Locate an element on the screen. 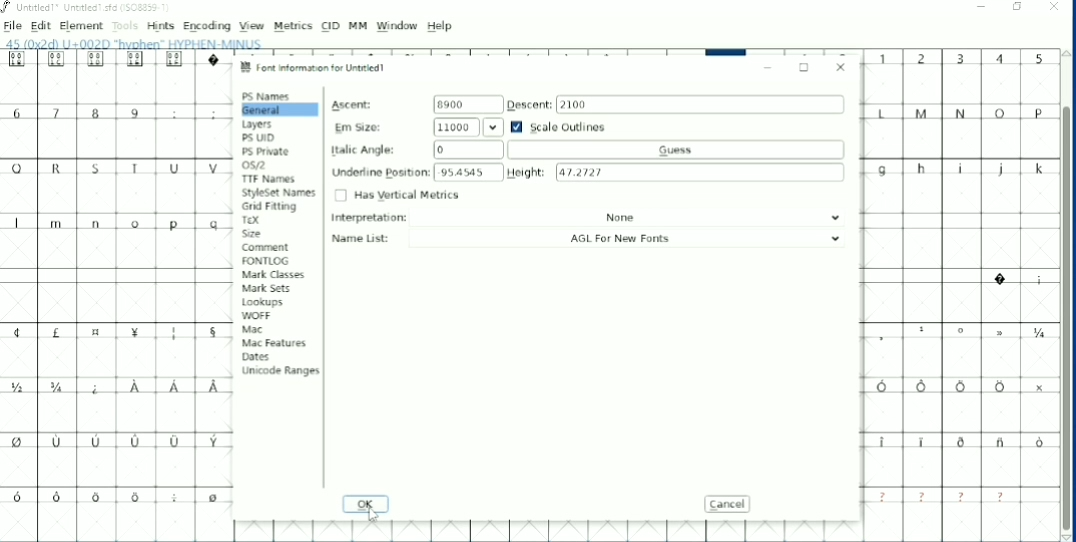 This screenshot has width=1076, height=542. PS UID is located at coordinates (259, 138).